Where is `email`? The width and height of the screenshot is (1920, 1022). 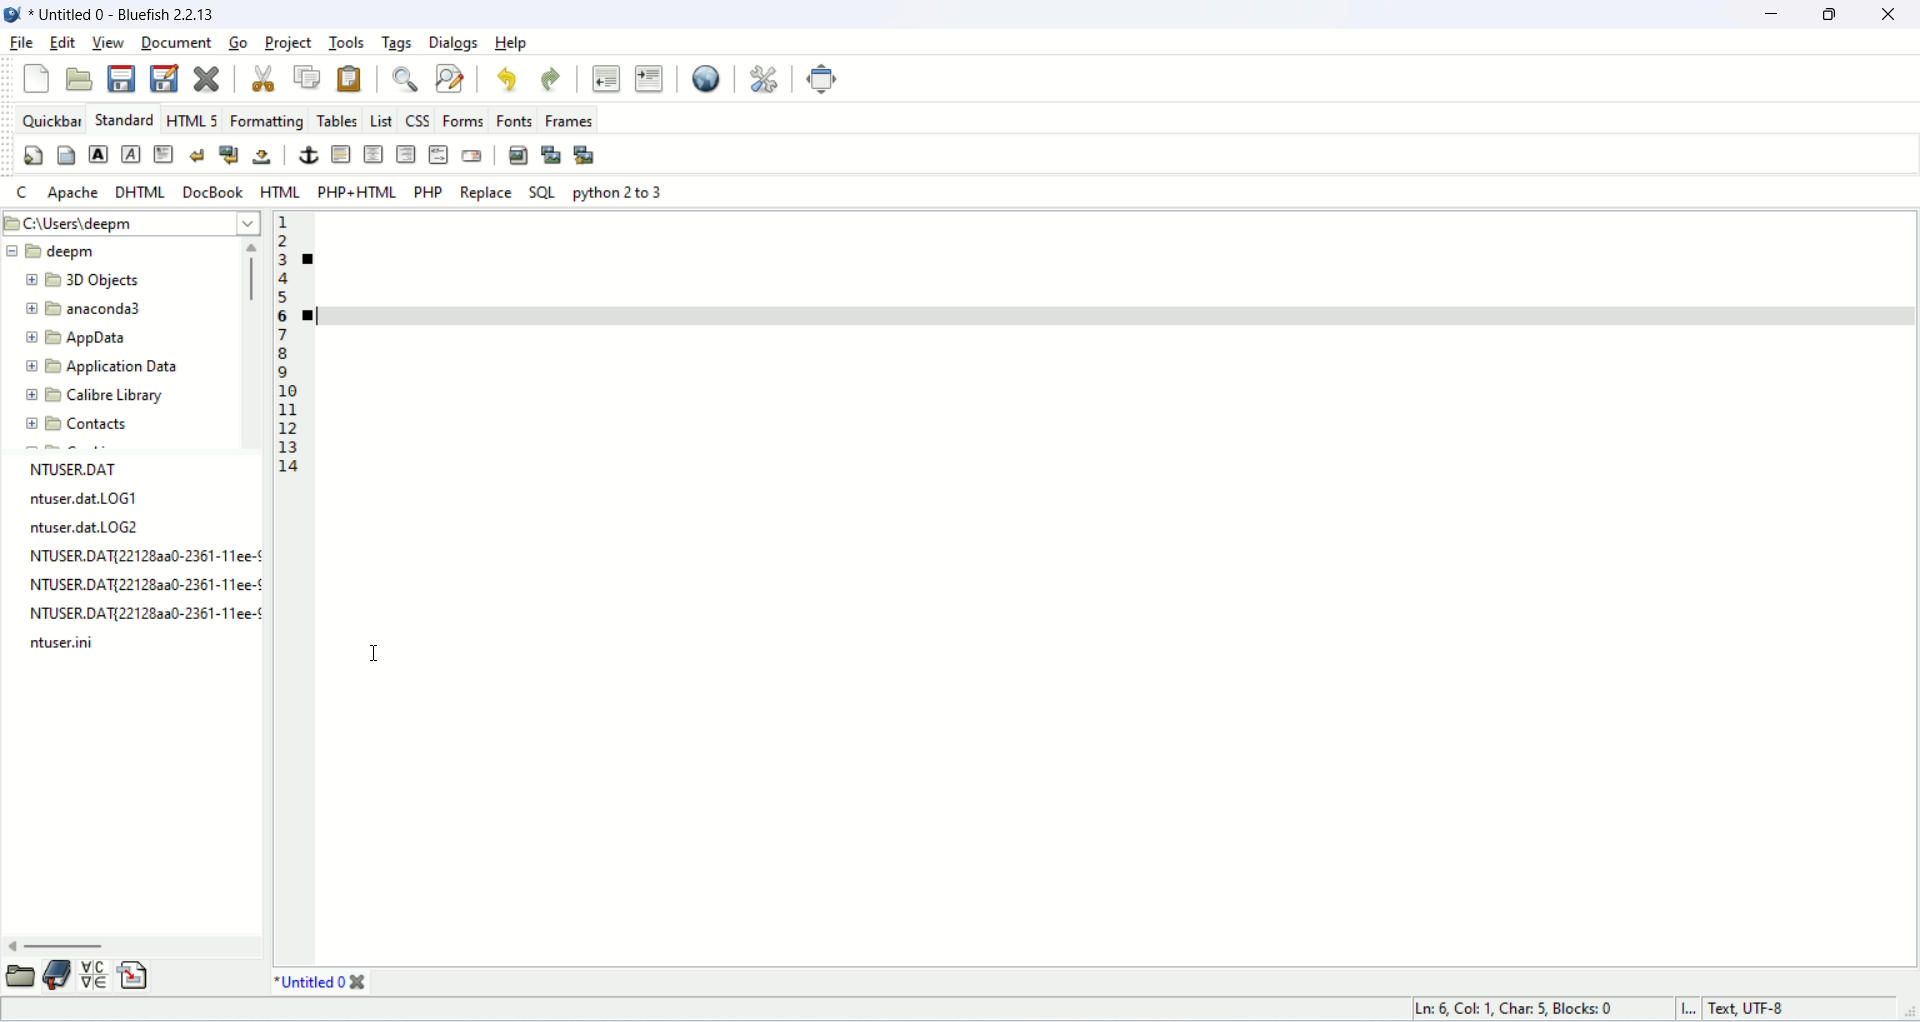 email is located at coordinates (471, 155).